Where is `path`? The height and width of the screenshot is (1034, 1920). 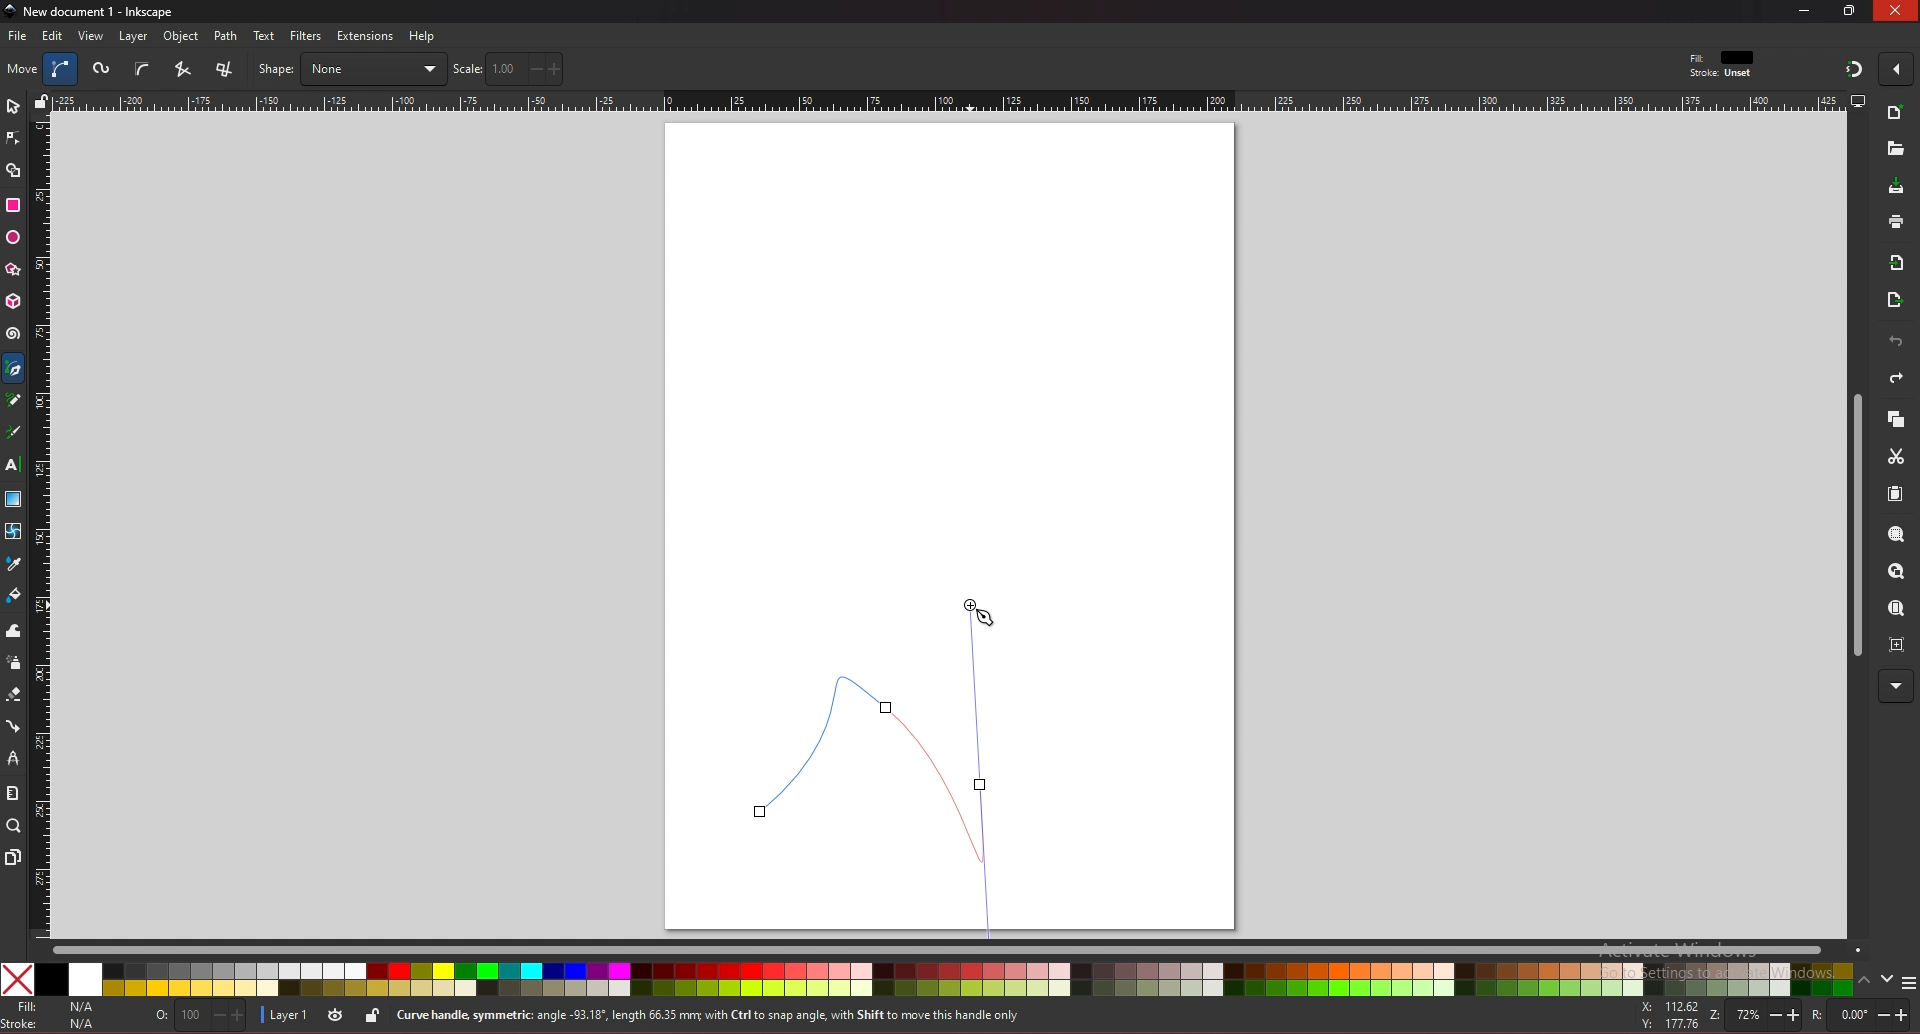 path is located at coordinates (227, 36).